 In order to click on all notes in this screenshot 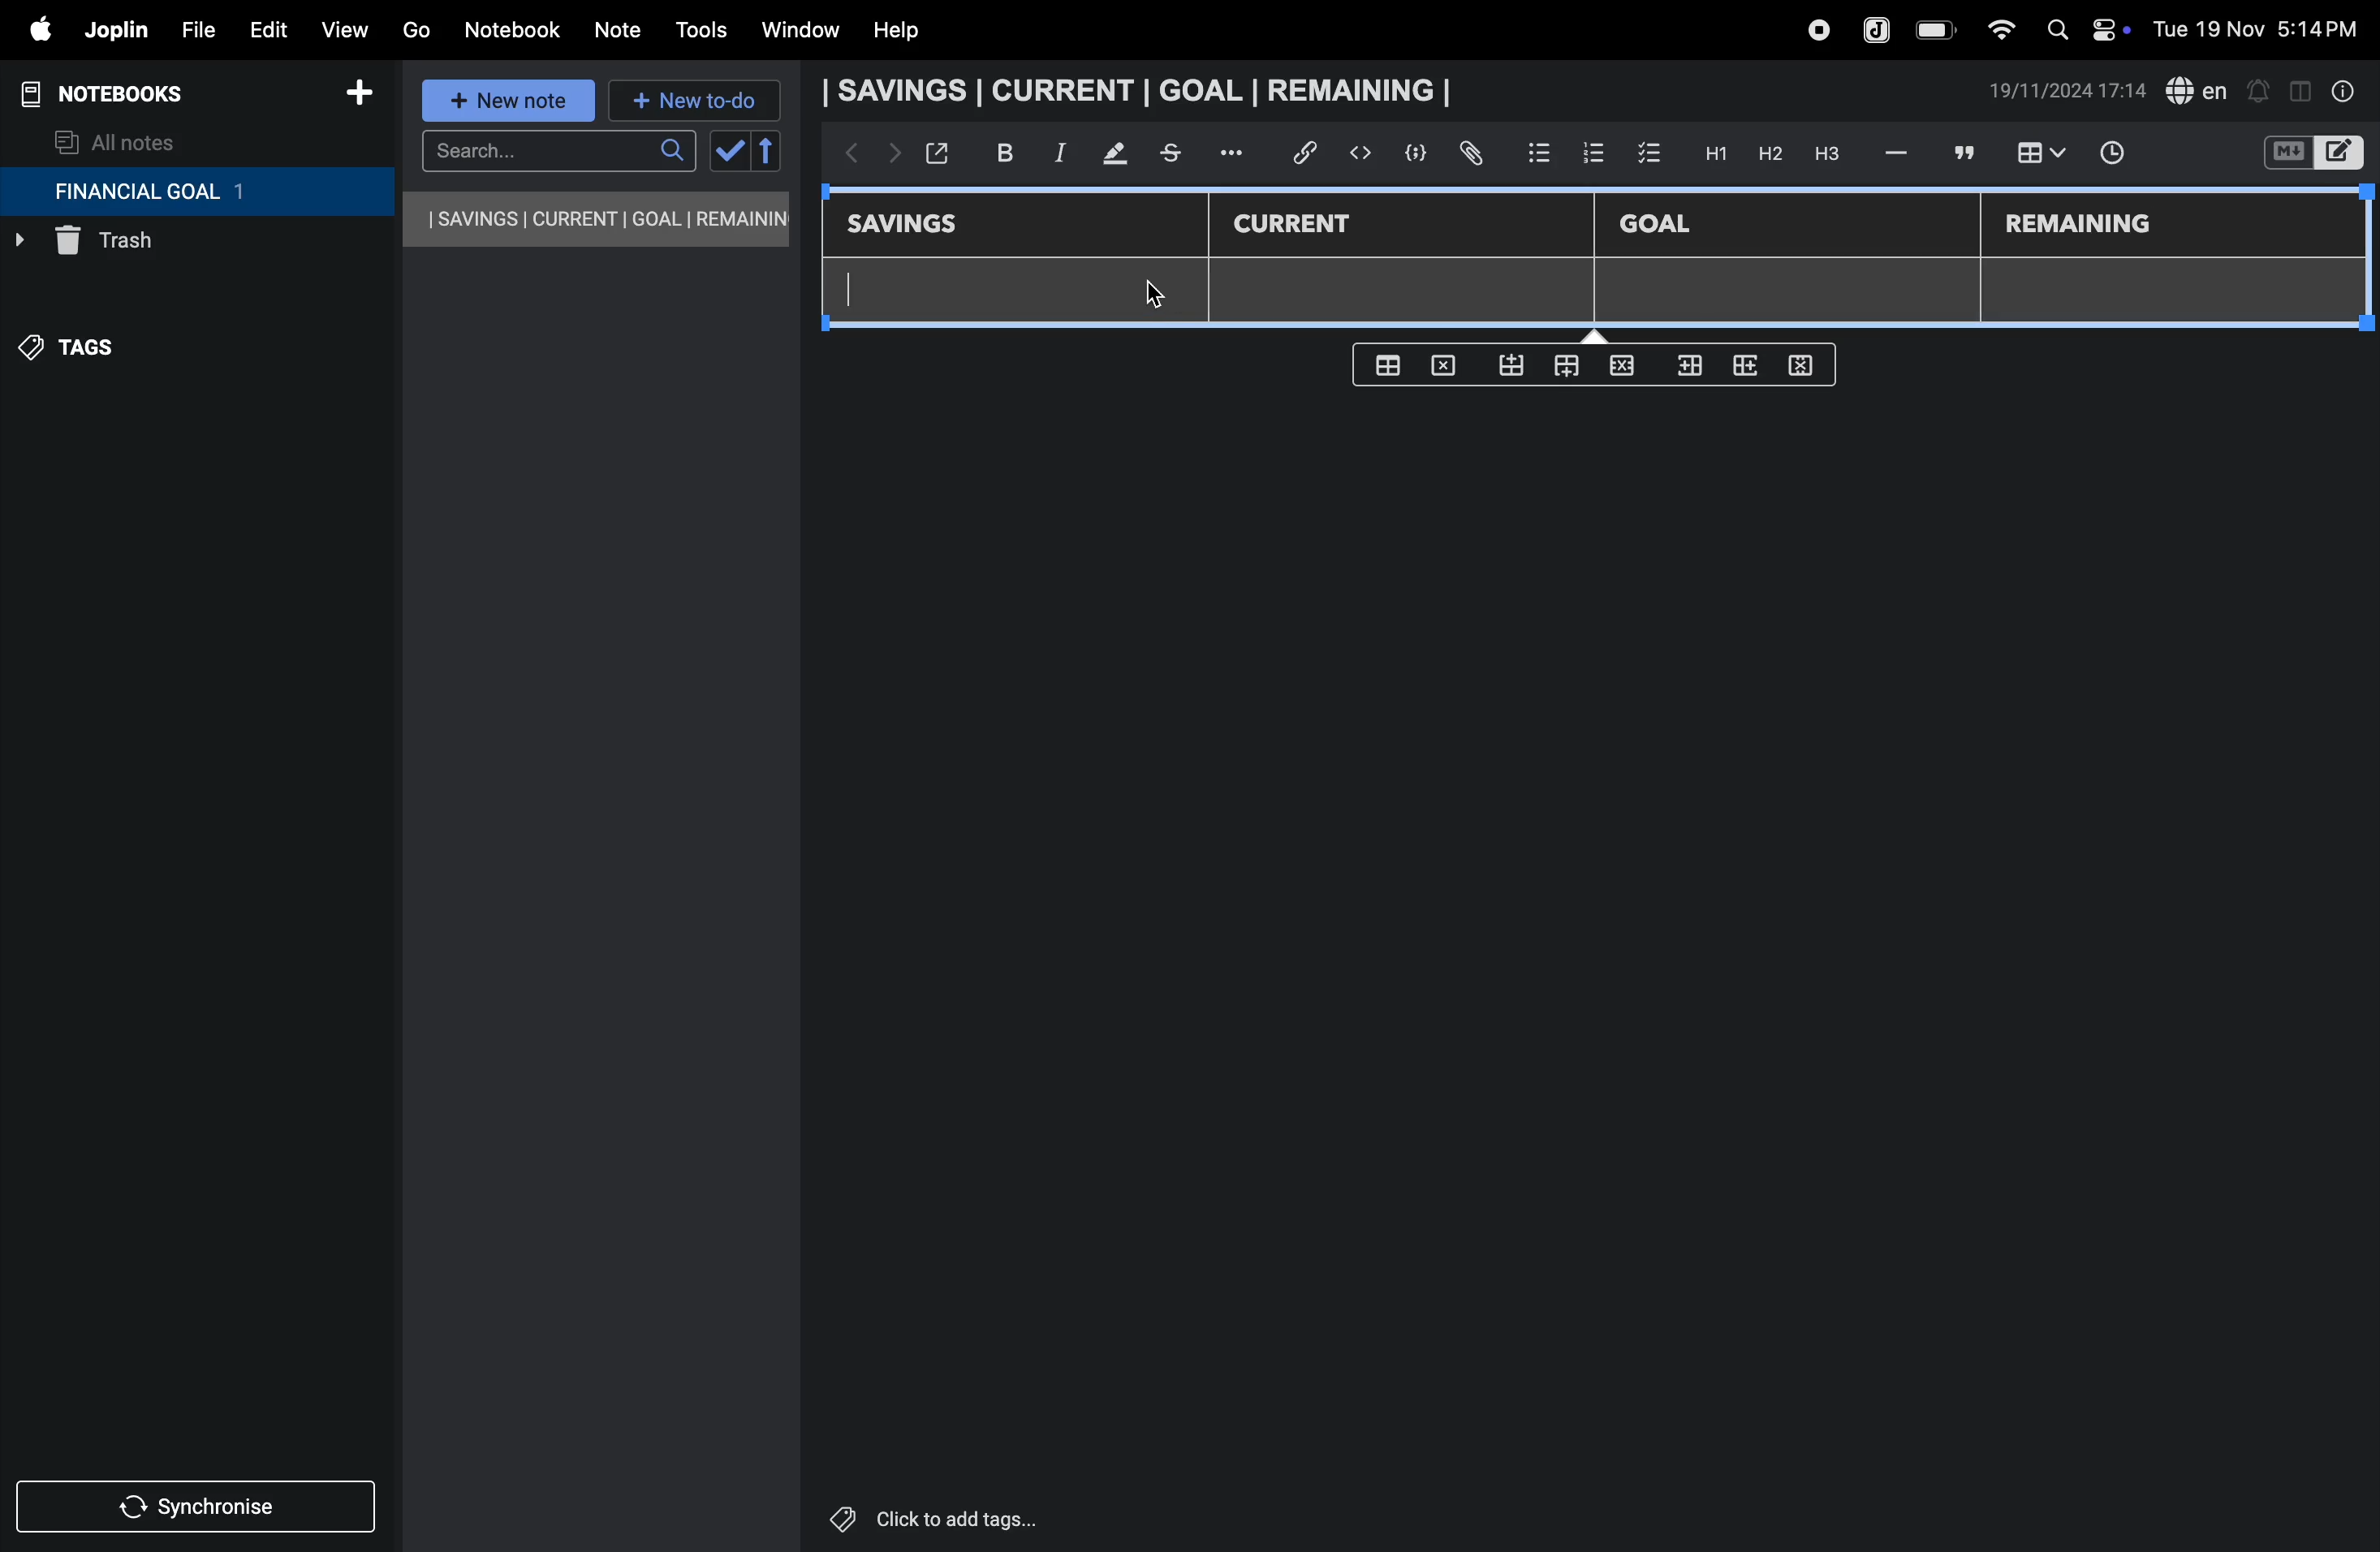, I will do `click(117, 141)`.